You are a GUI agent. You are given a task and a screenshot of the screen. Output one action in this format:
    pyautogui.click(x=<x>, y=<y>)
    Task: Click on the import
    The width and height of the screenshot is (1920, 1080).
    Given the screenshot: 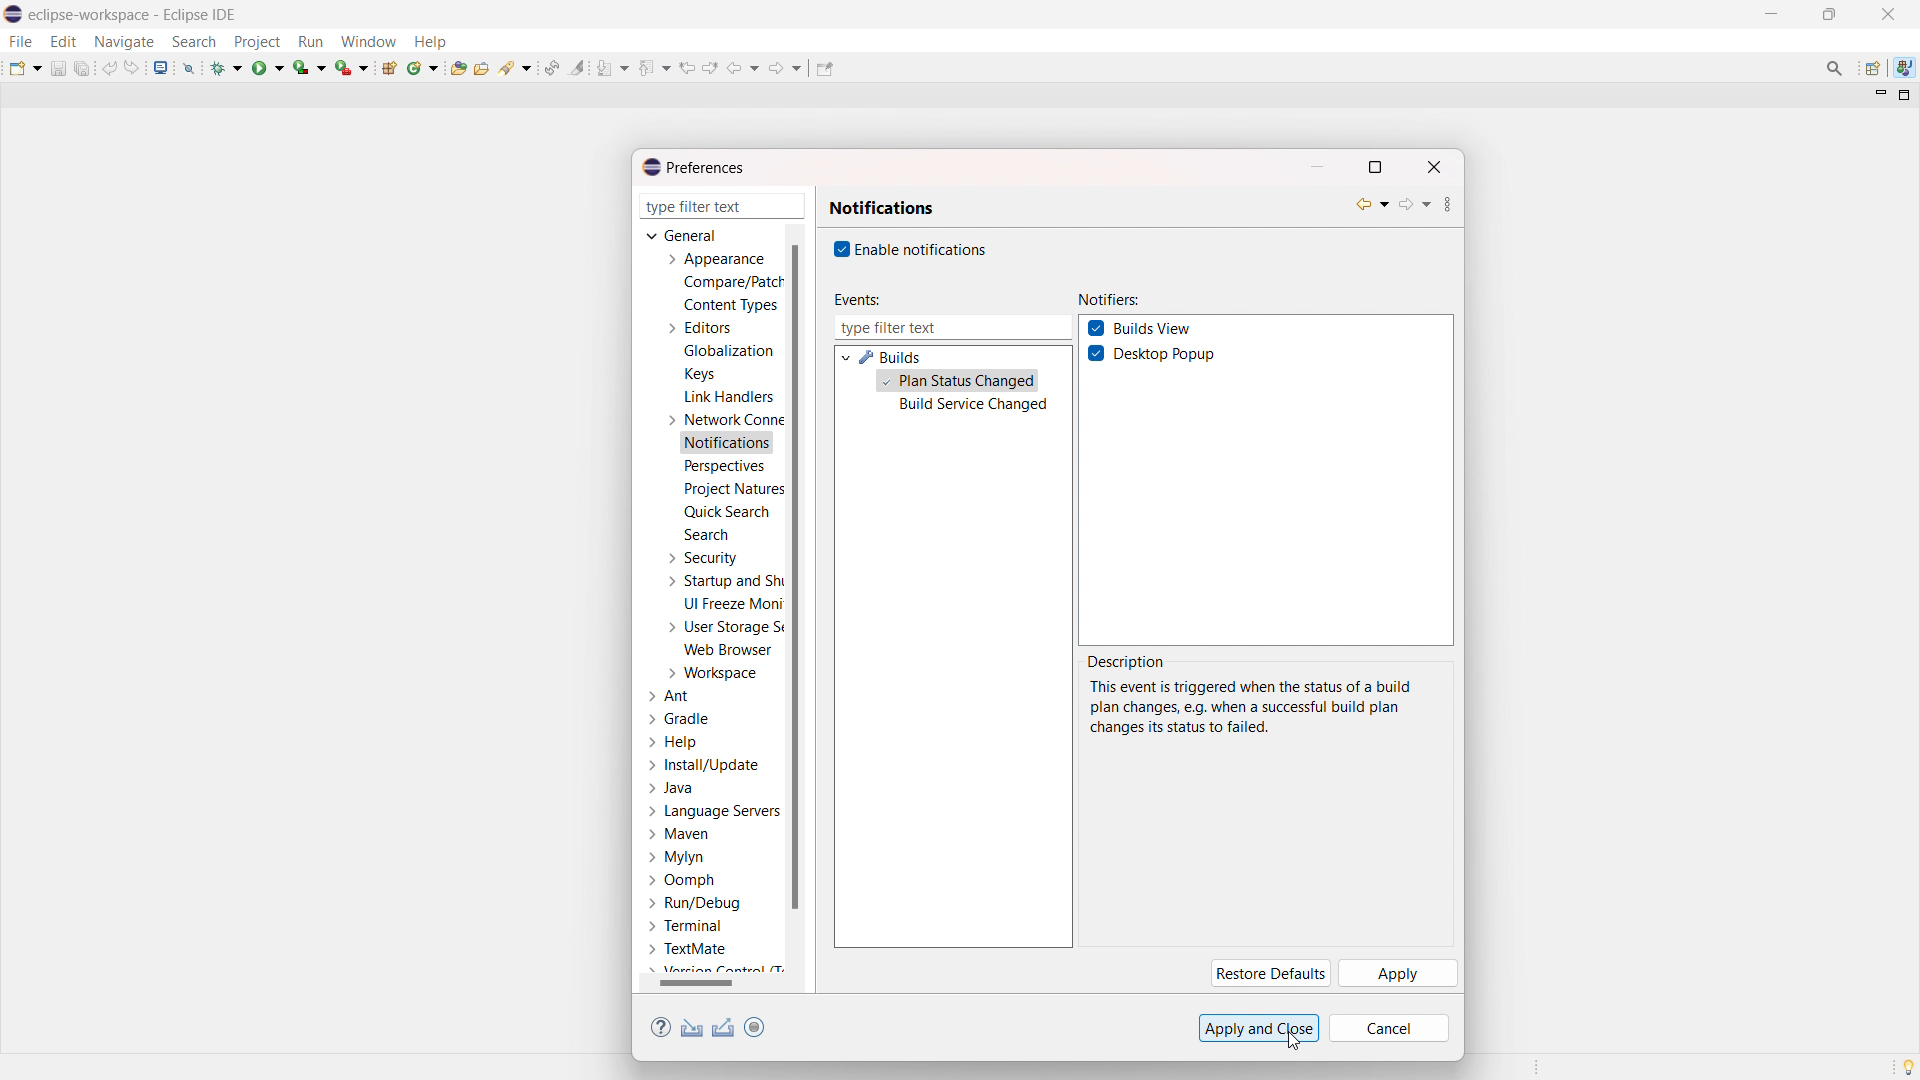 What is the action you would take?
    pyautogui.click(x=692, y=1028)
    